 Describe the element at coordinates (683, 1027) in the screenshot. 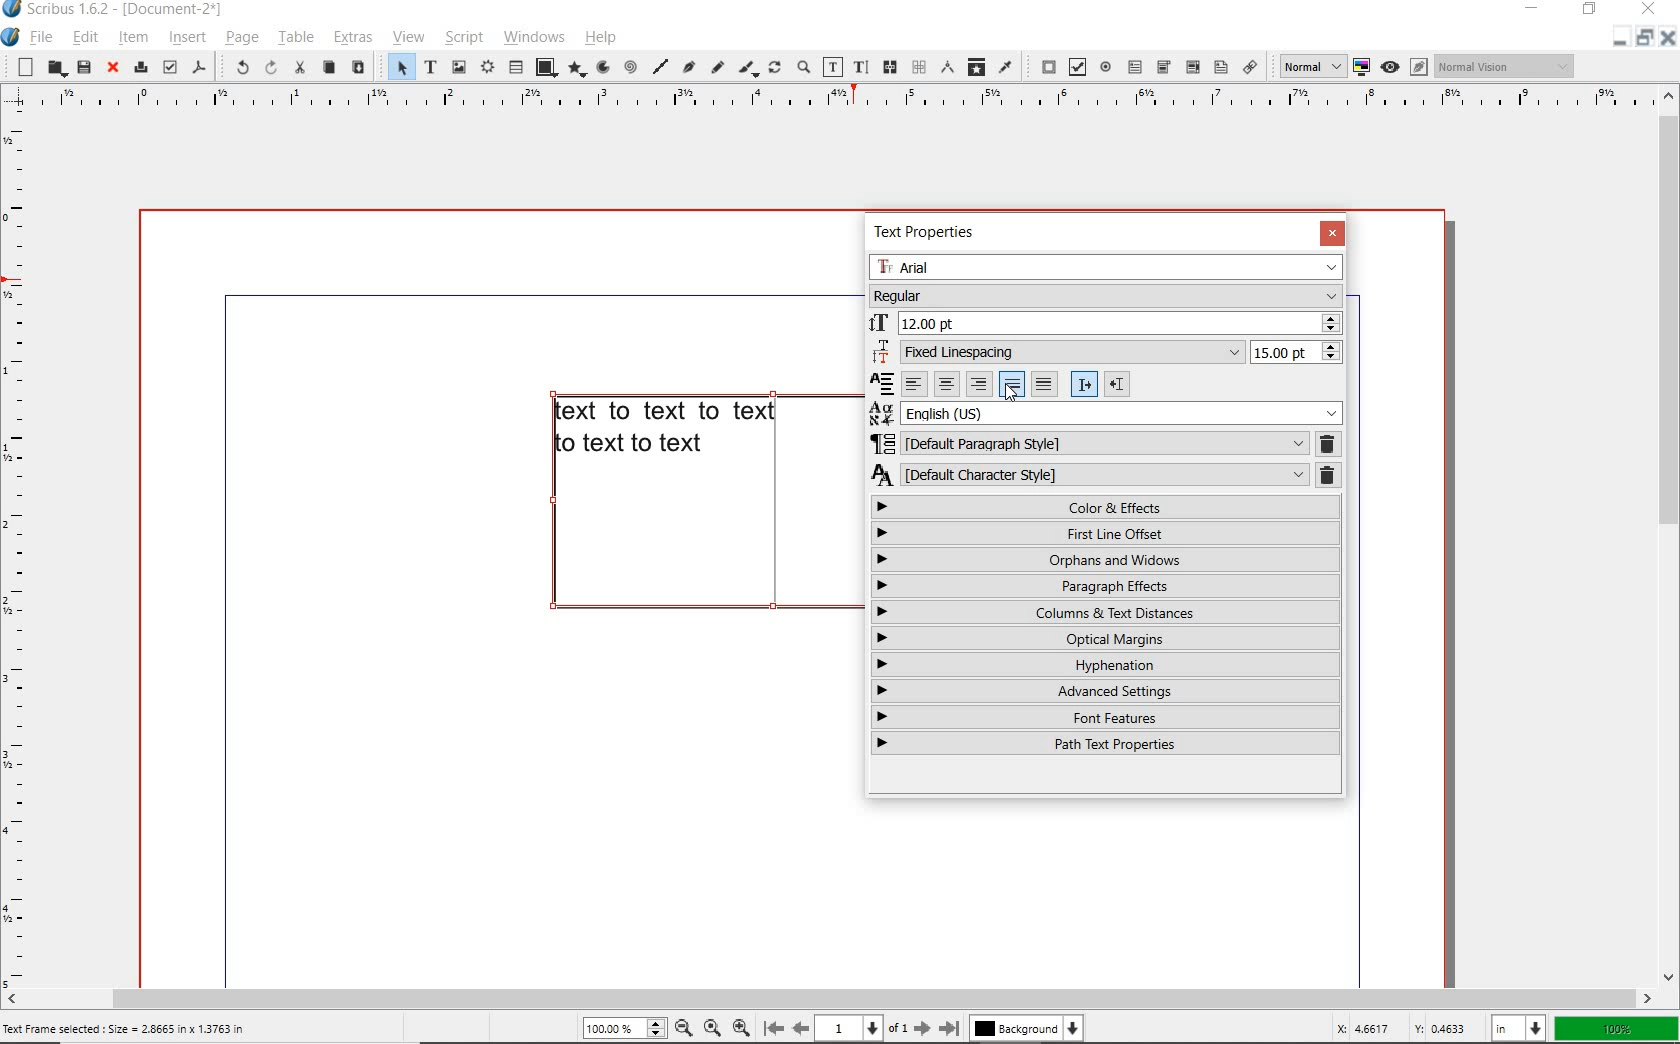

I see `zoom out` at that location.